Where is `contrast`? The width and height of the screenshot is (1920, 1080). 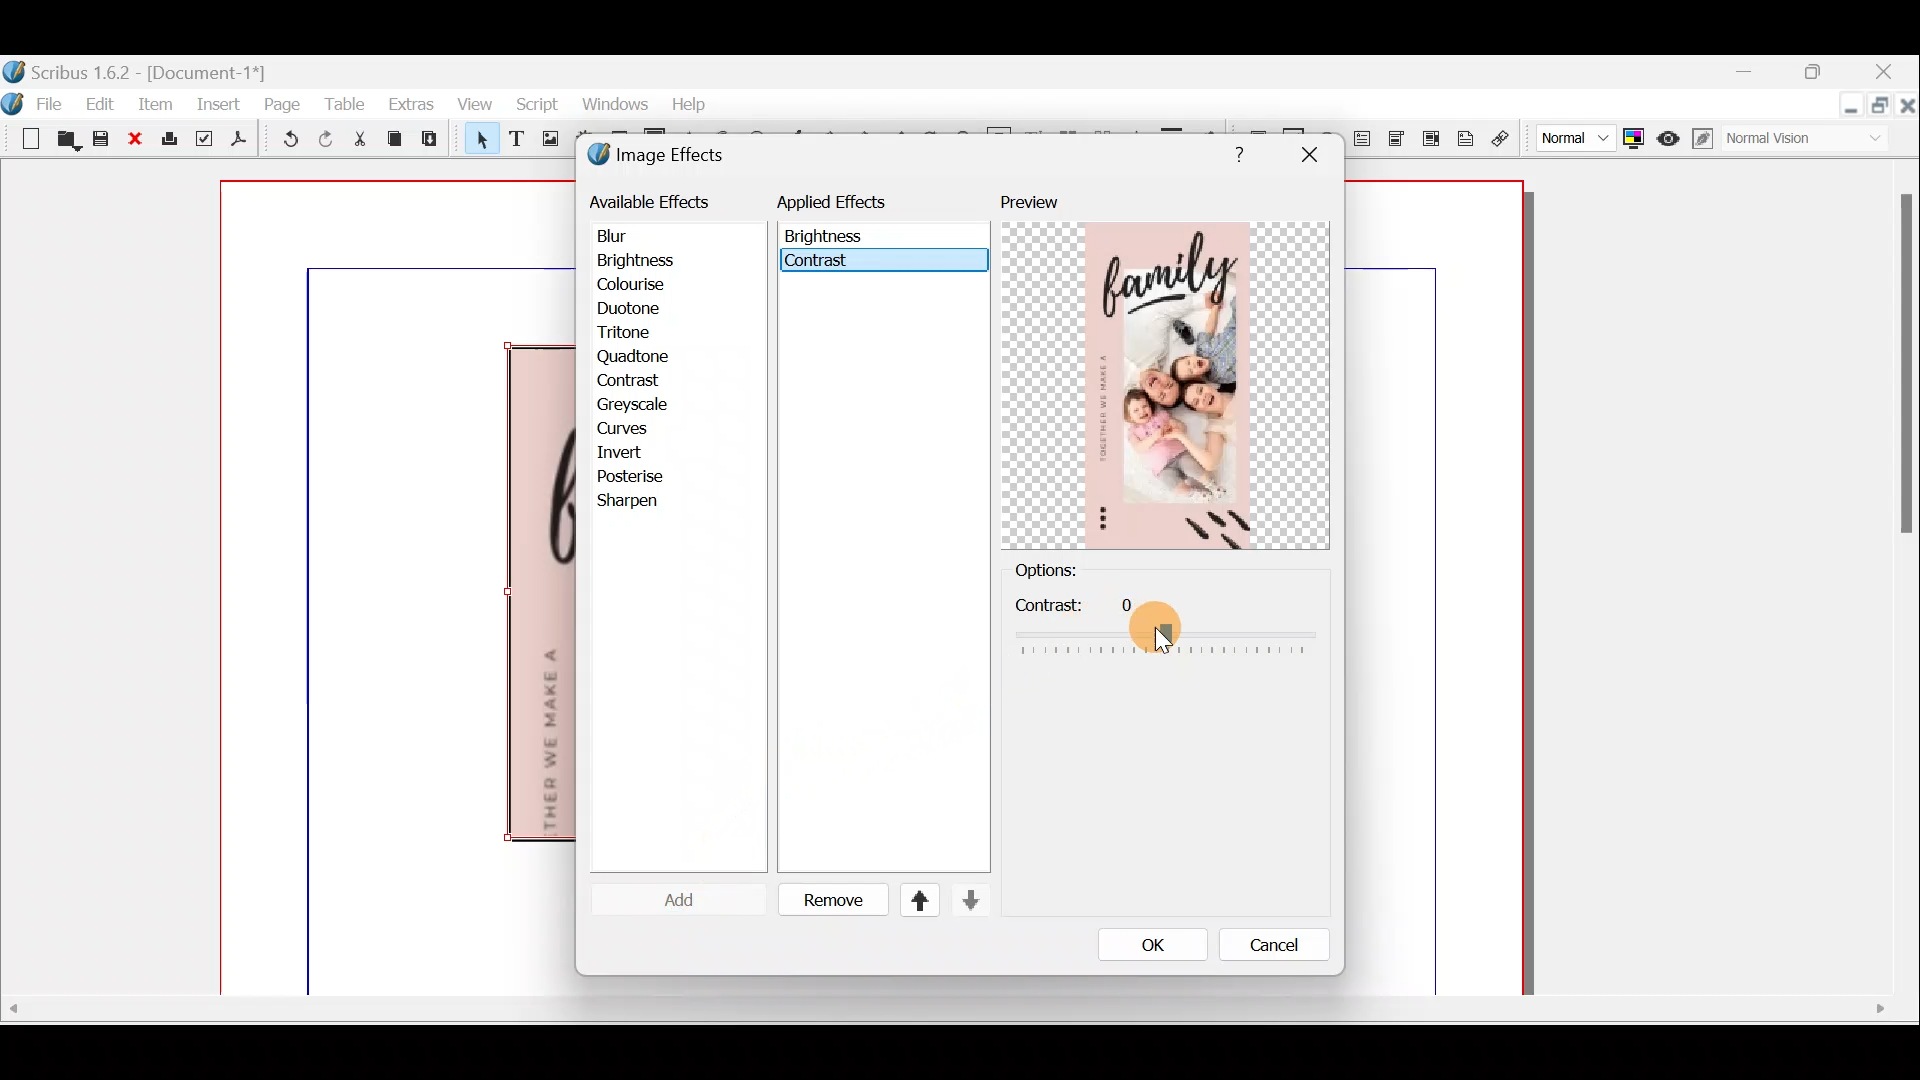
contrast is located at coordinates (872, 260).